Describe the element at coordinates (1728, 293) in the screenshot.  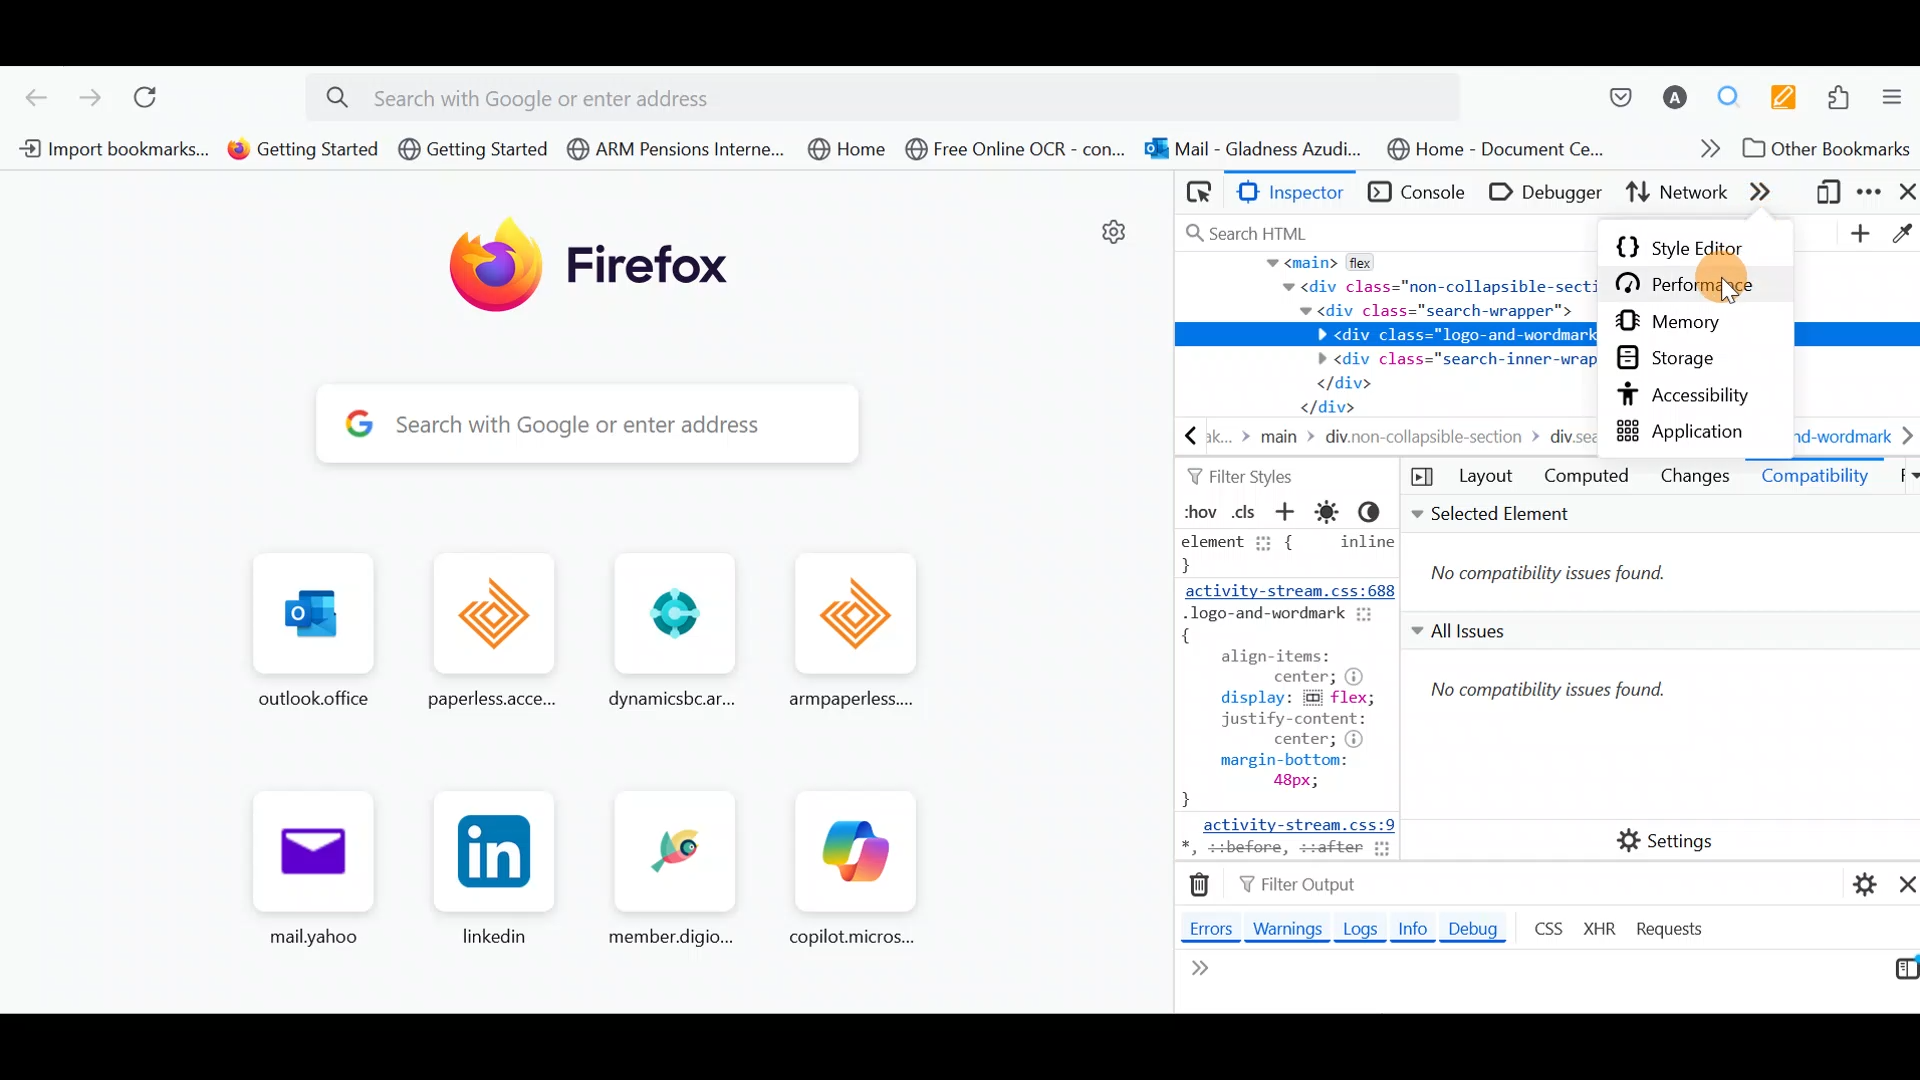
I see `cursor` at that location.